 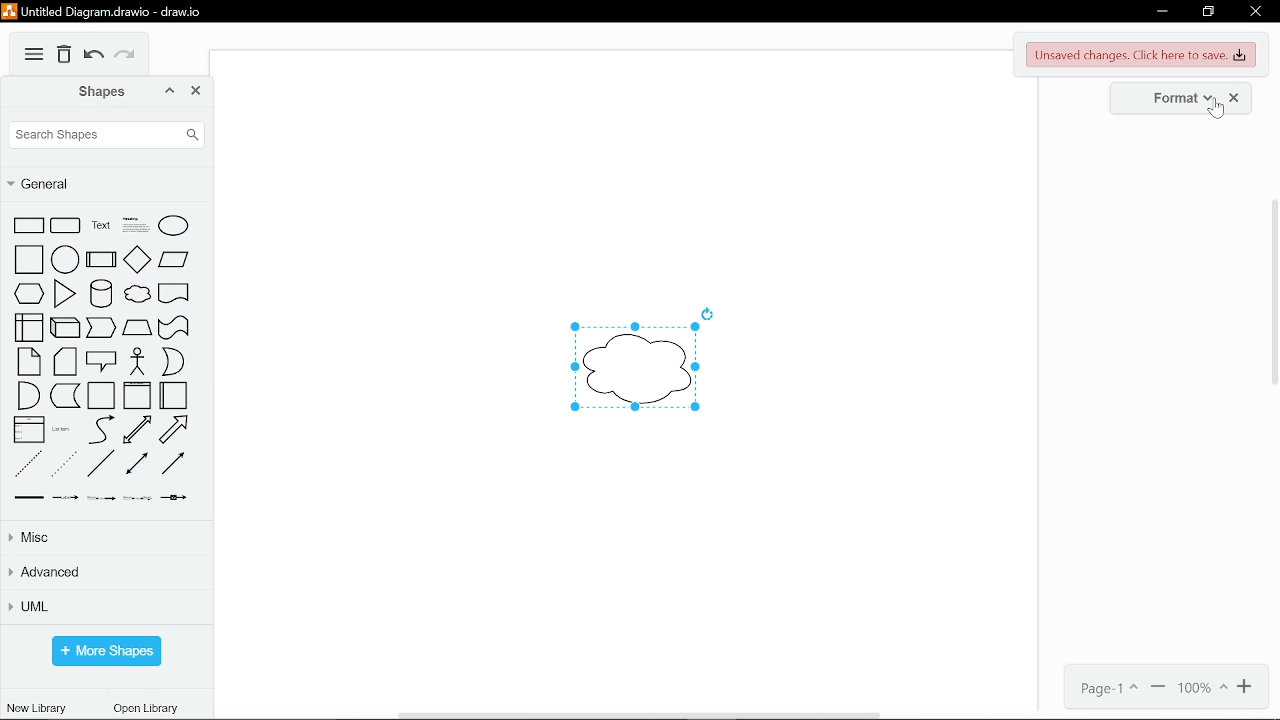 What do you see at coordinates (101, 260) in the screenshot?
I see `process` at bounding box center [101, 260].